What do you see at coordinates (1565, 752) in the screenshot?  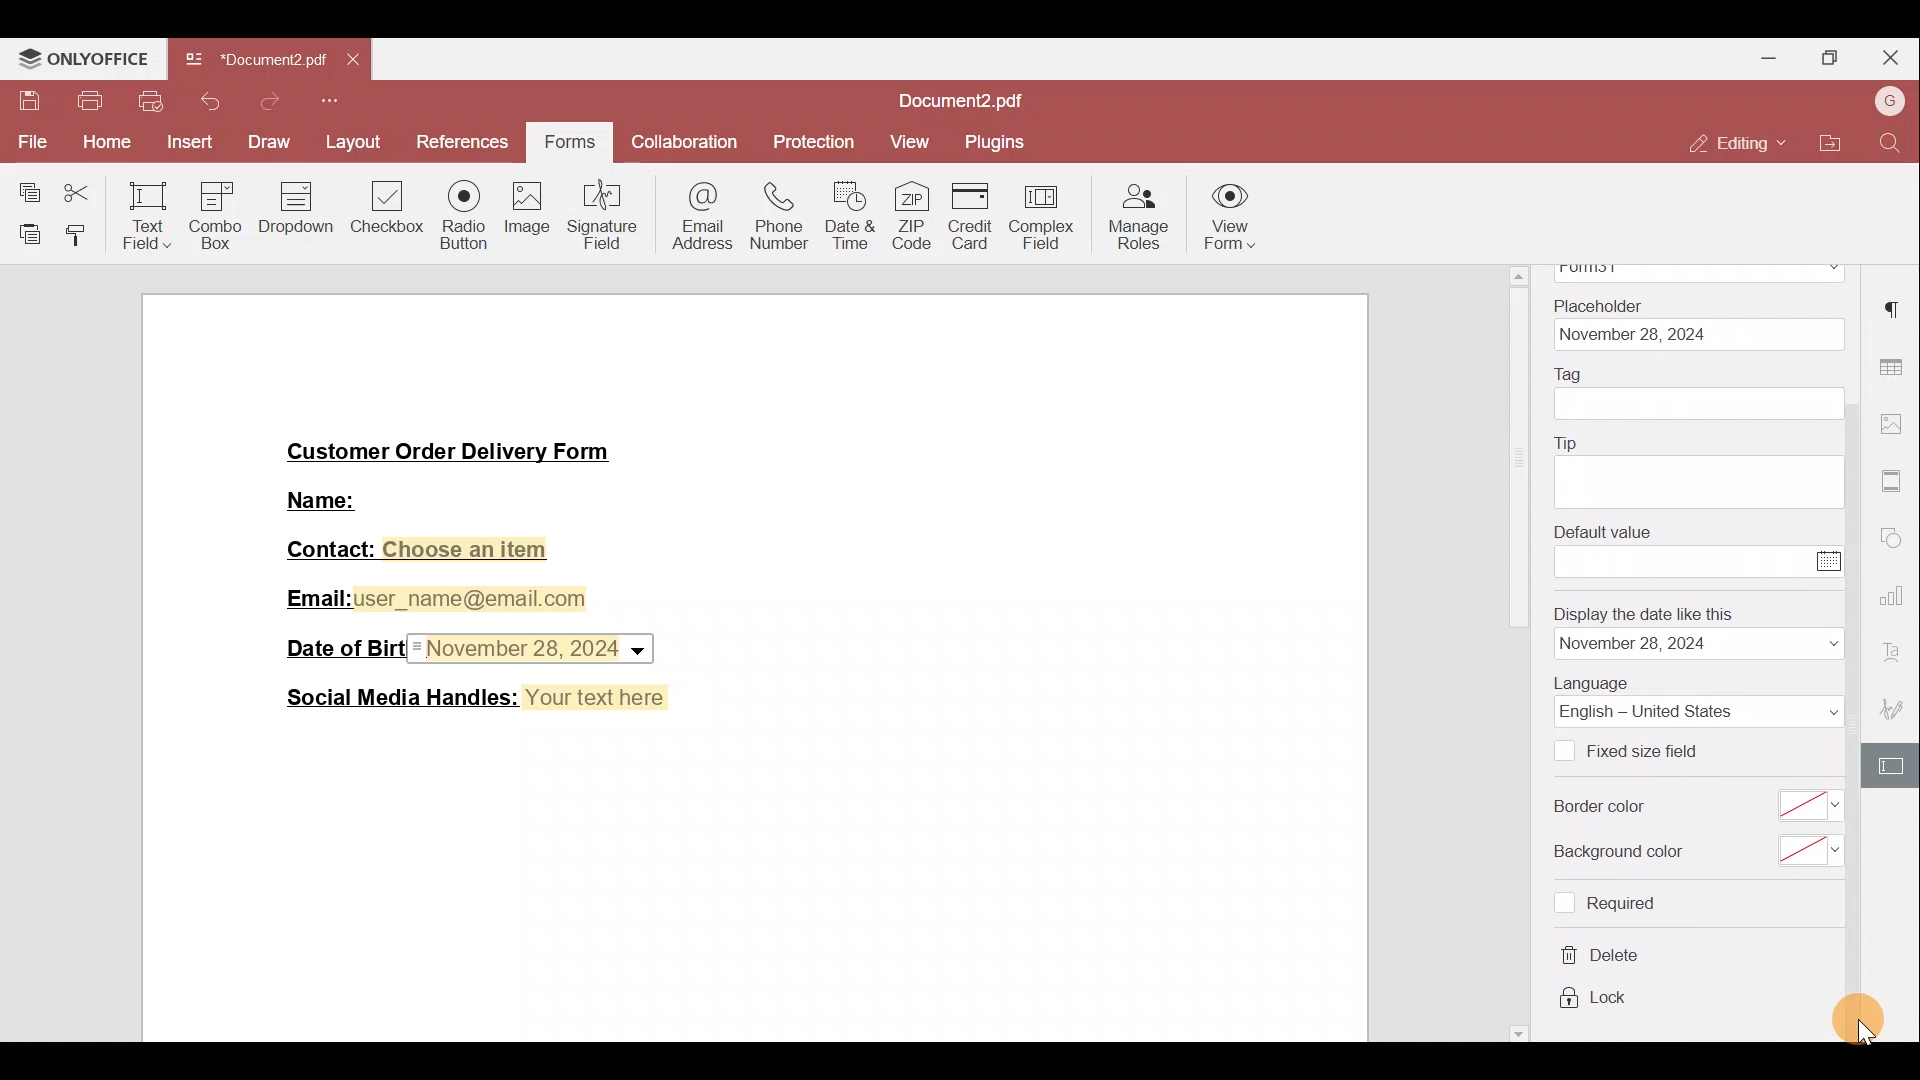 I see `Checkbox ` at bounding box center [1565, 752].